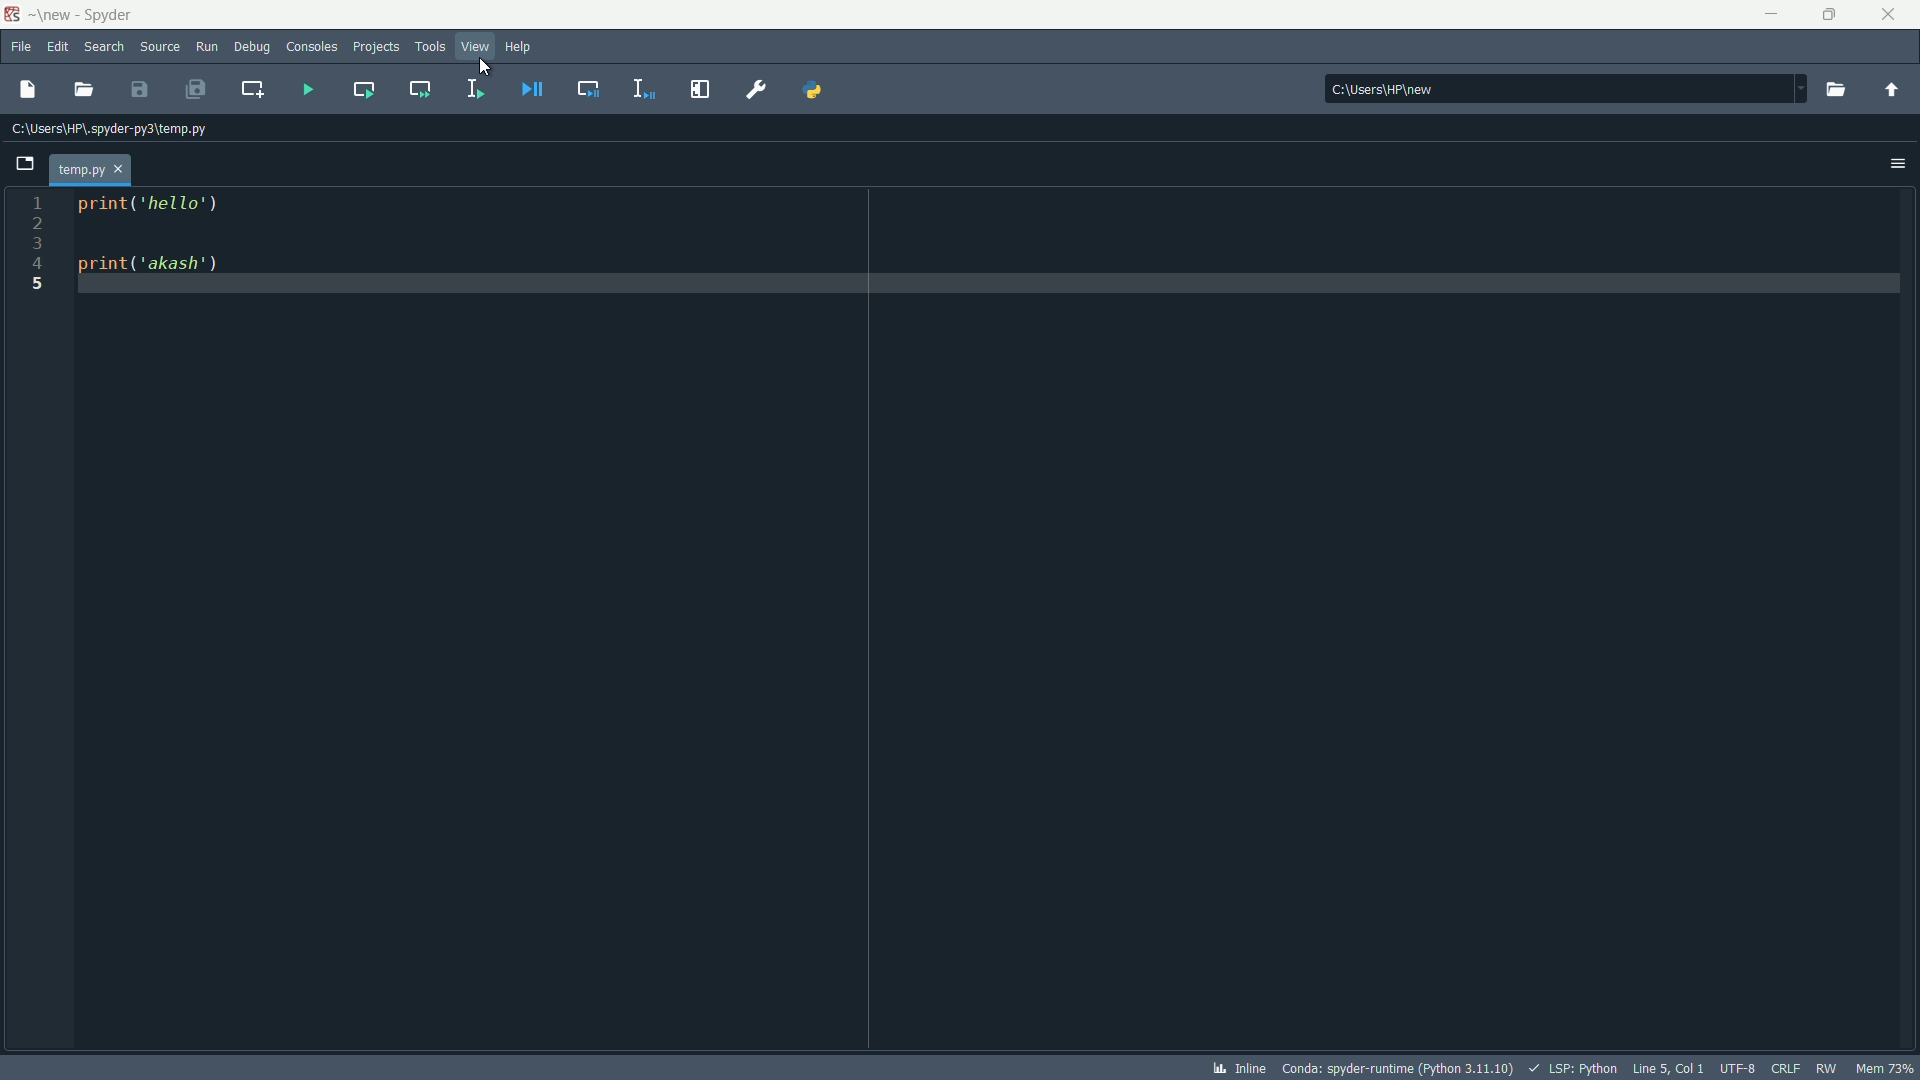  What do you see at coordinates (1574, 1069) in the screenshot?
I see `lsp:python` at bounding box center [1574, 1069].